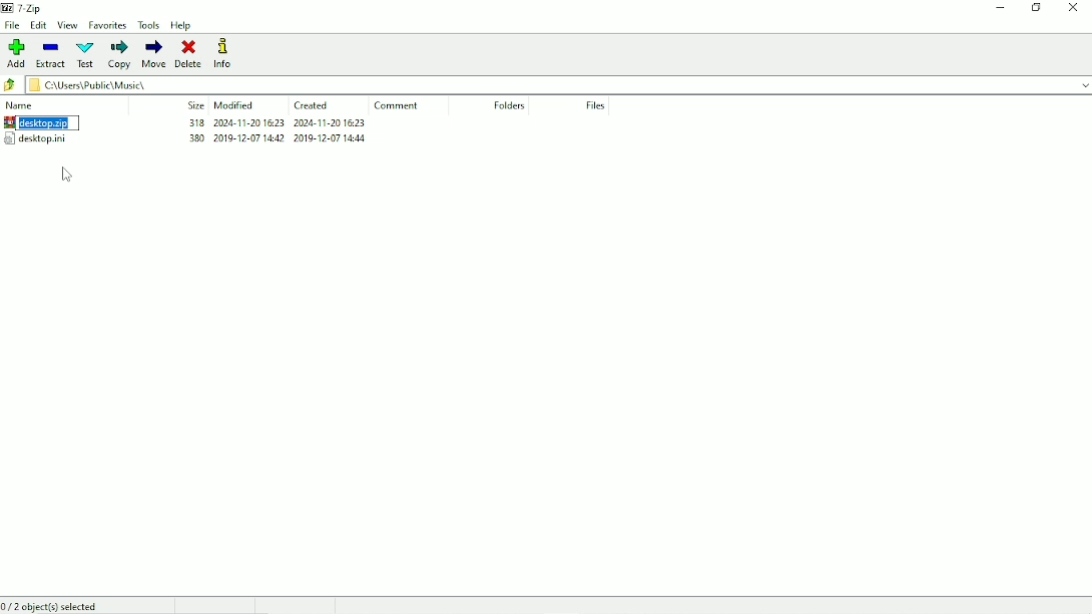 The width and height of the screenshot is (1092, 614). What do you see at coordinates (56, 606) in the screenshot?
I see `0/2 object(s) selected` at bounding box center [56, 606].